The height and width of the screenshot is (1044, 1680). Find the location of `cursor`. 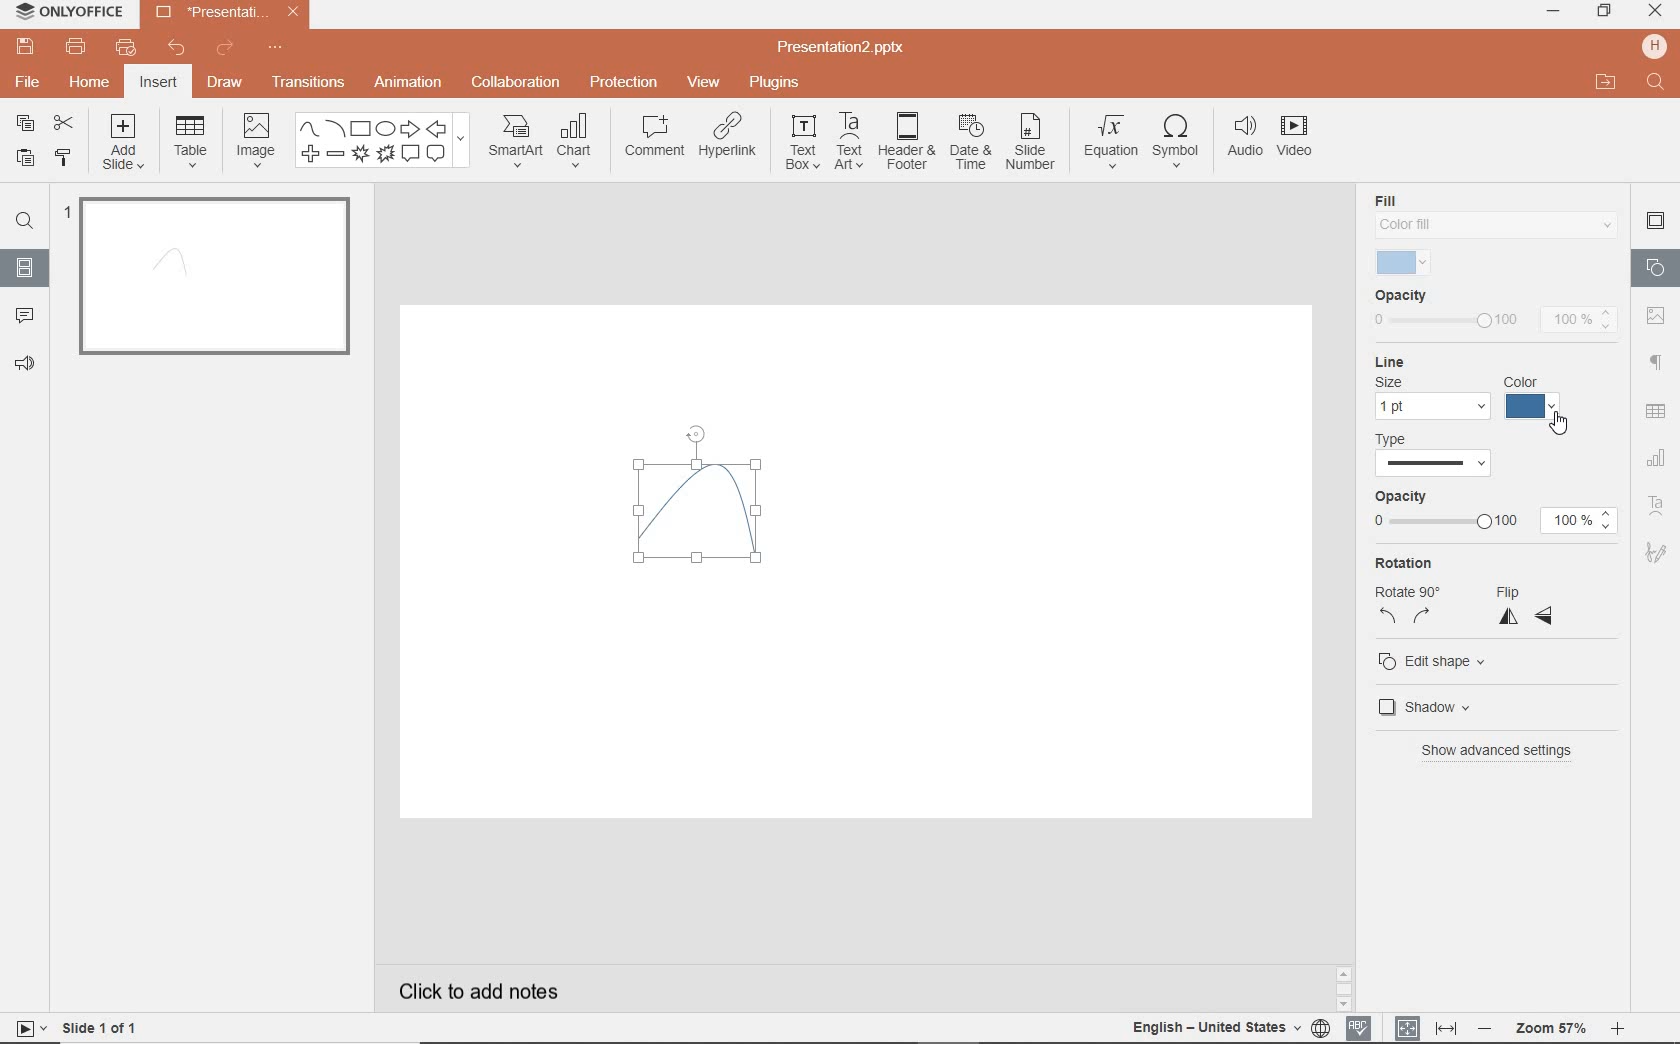

cursor is located at coordinates (1555, 424).